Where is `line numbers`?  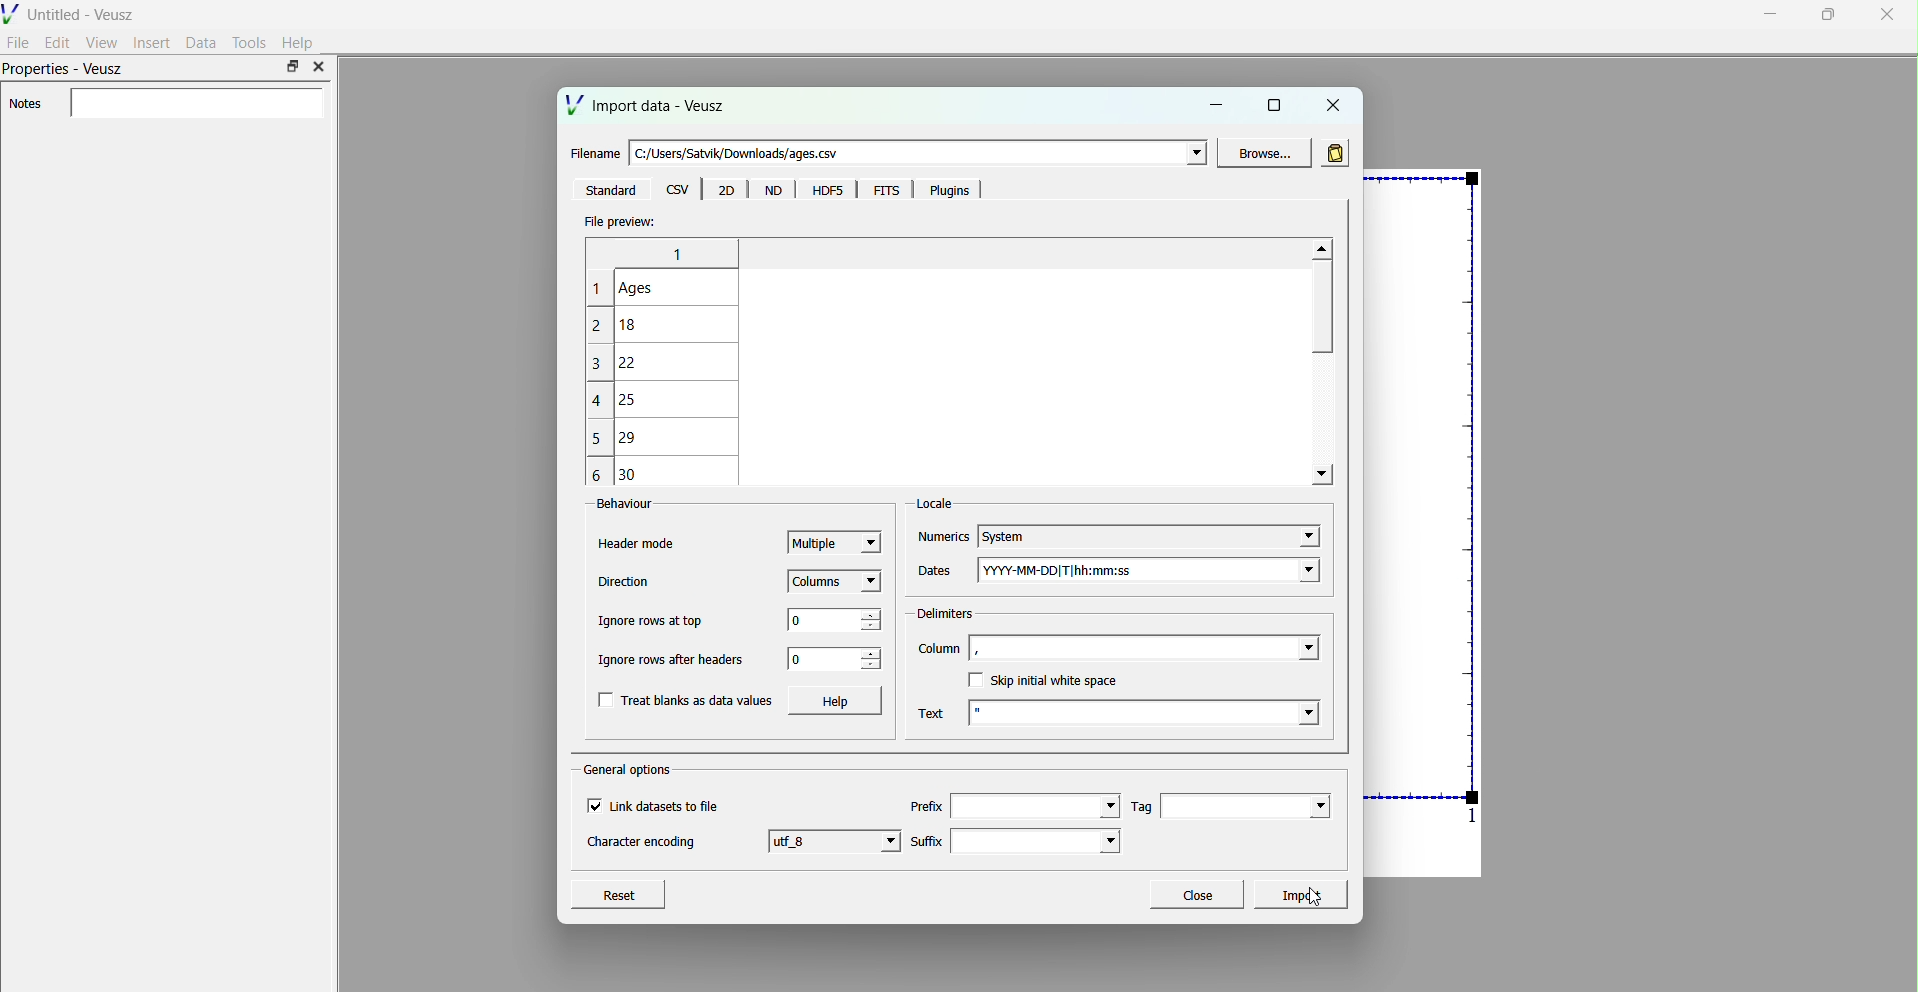
line numbers is located at coordinates (598, 380).